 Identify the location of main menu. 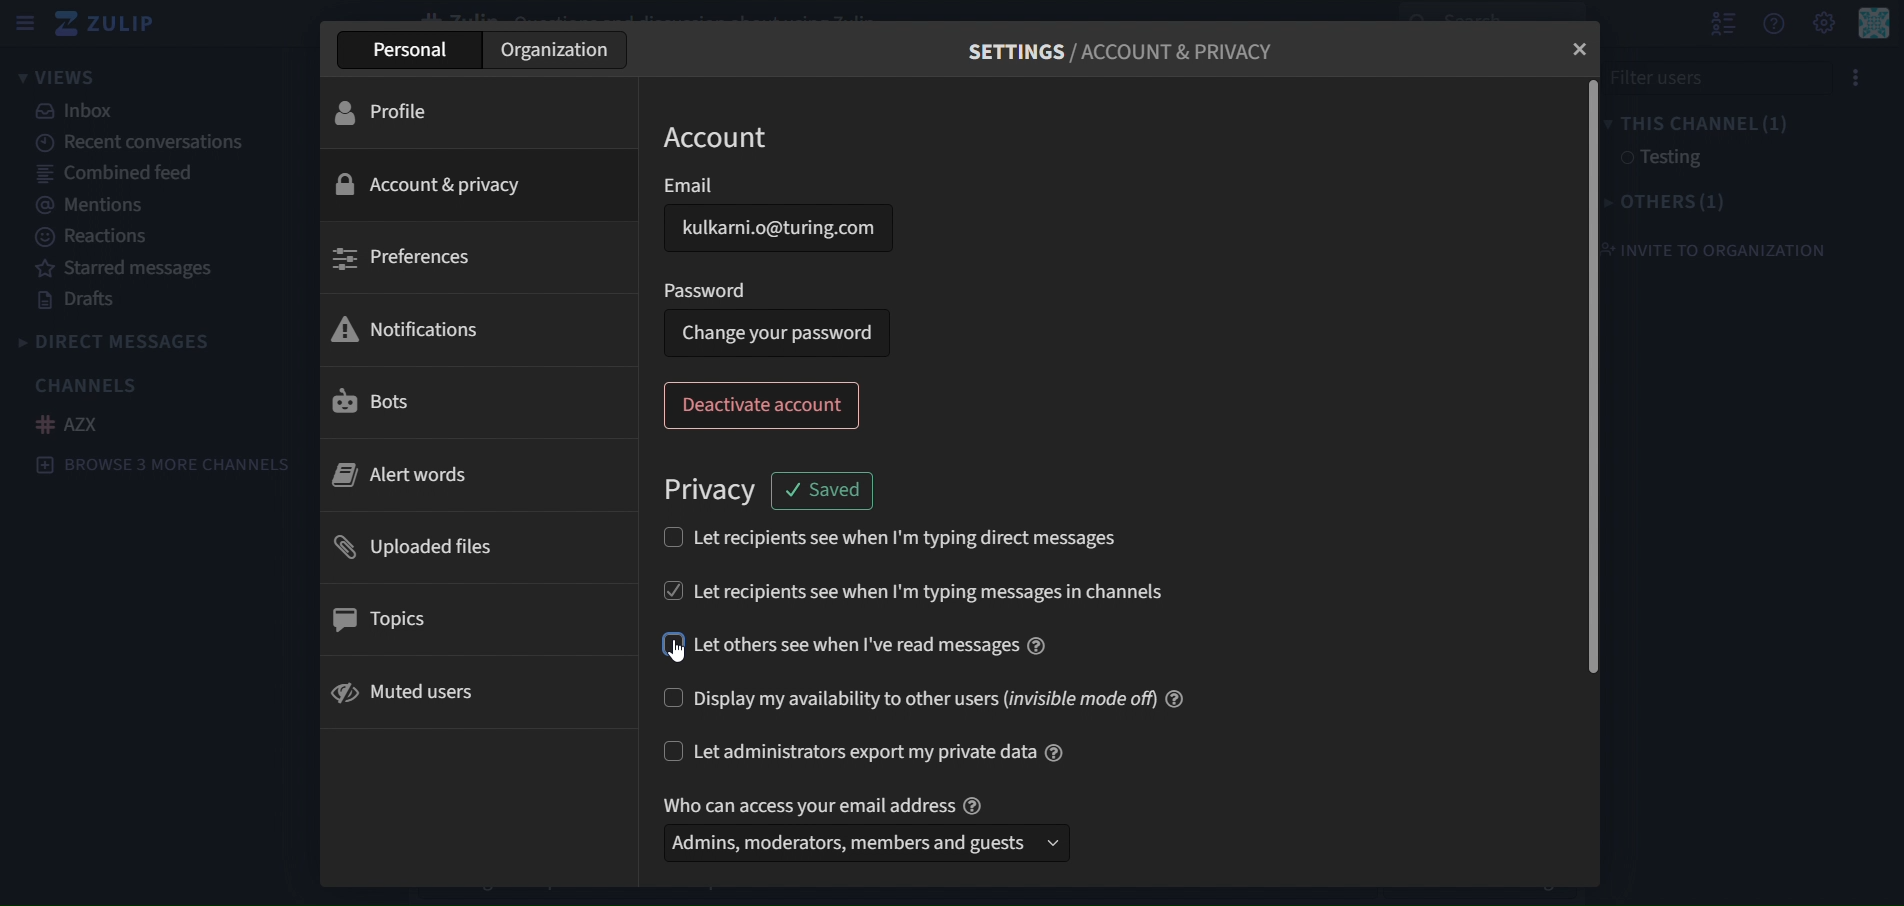
(1823, 23).